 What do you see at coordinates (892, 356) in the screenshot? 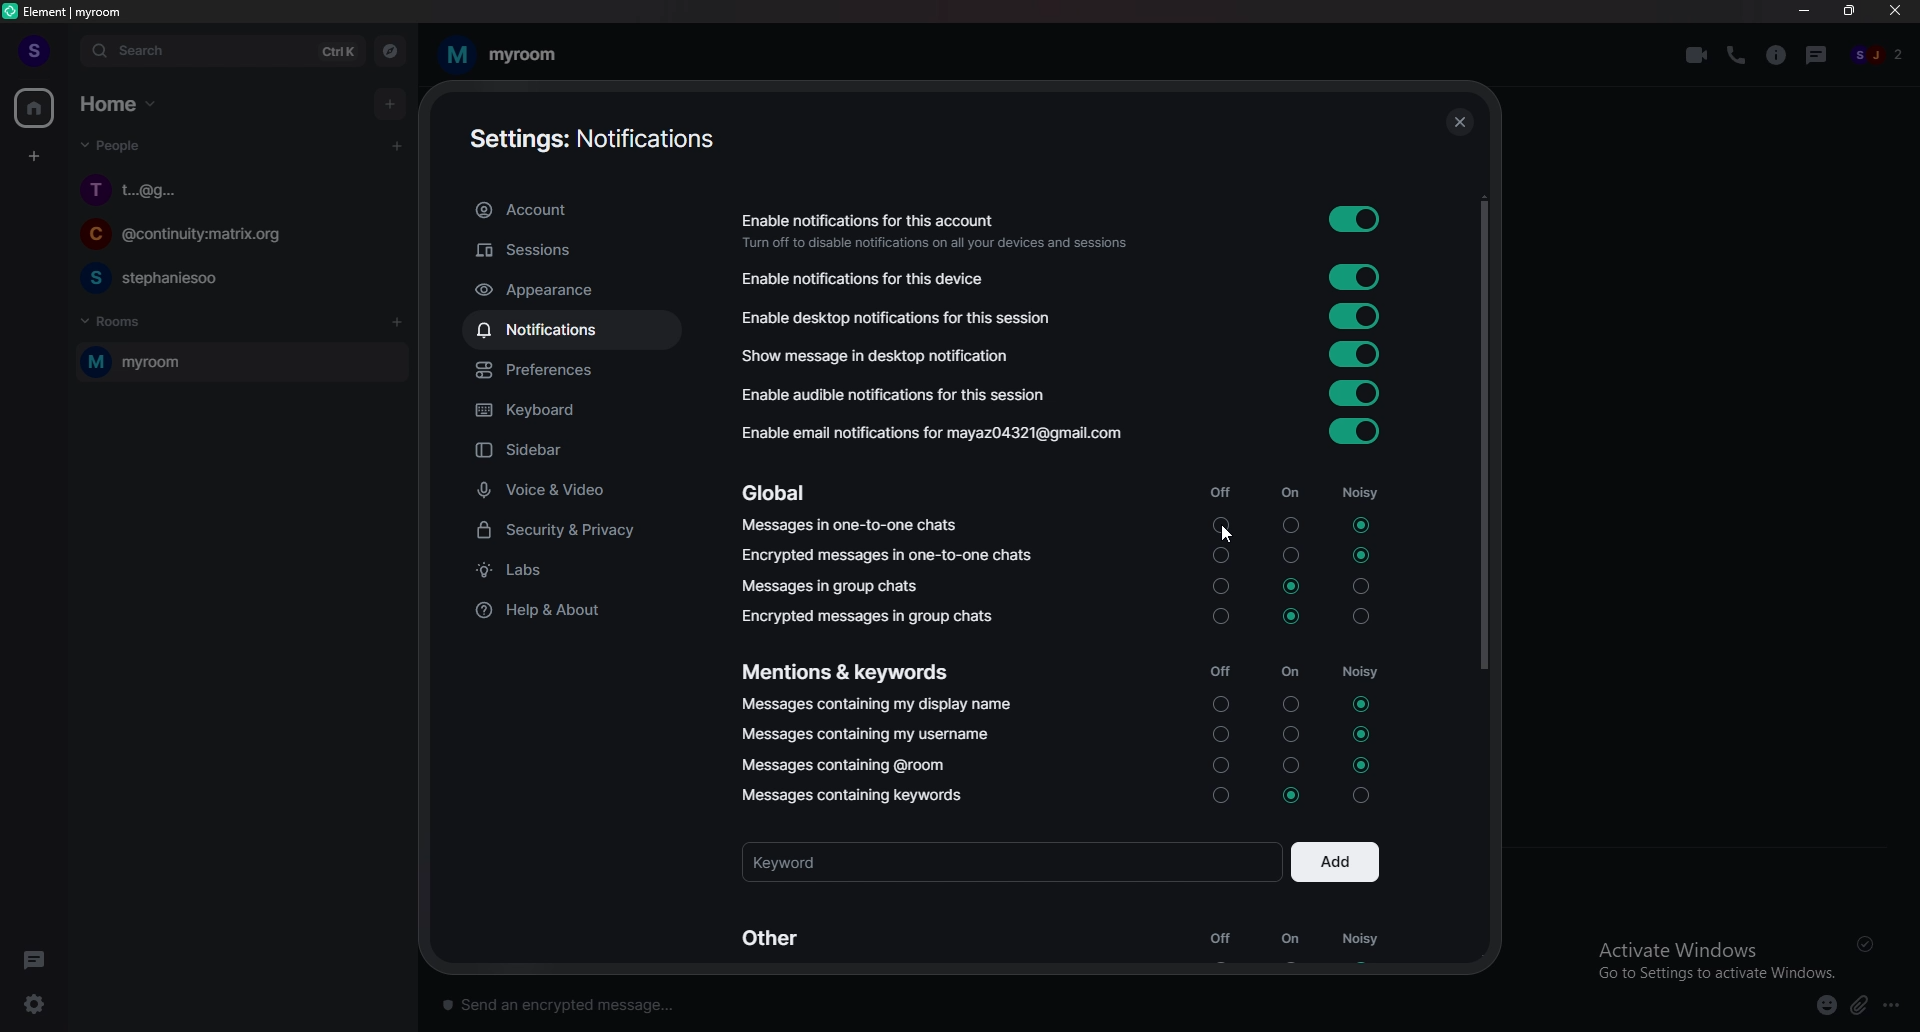
I see `show message in desktop notification` at bounding box center [892, 356].